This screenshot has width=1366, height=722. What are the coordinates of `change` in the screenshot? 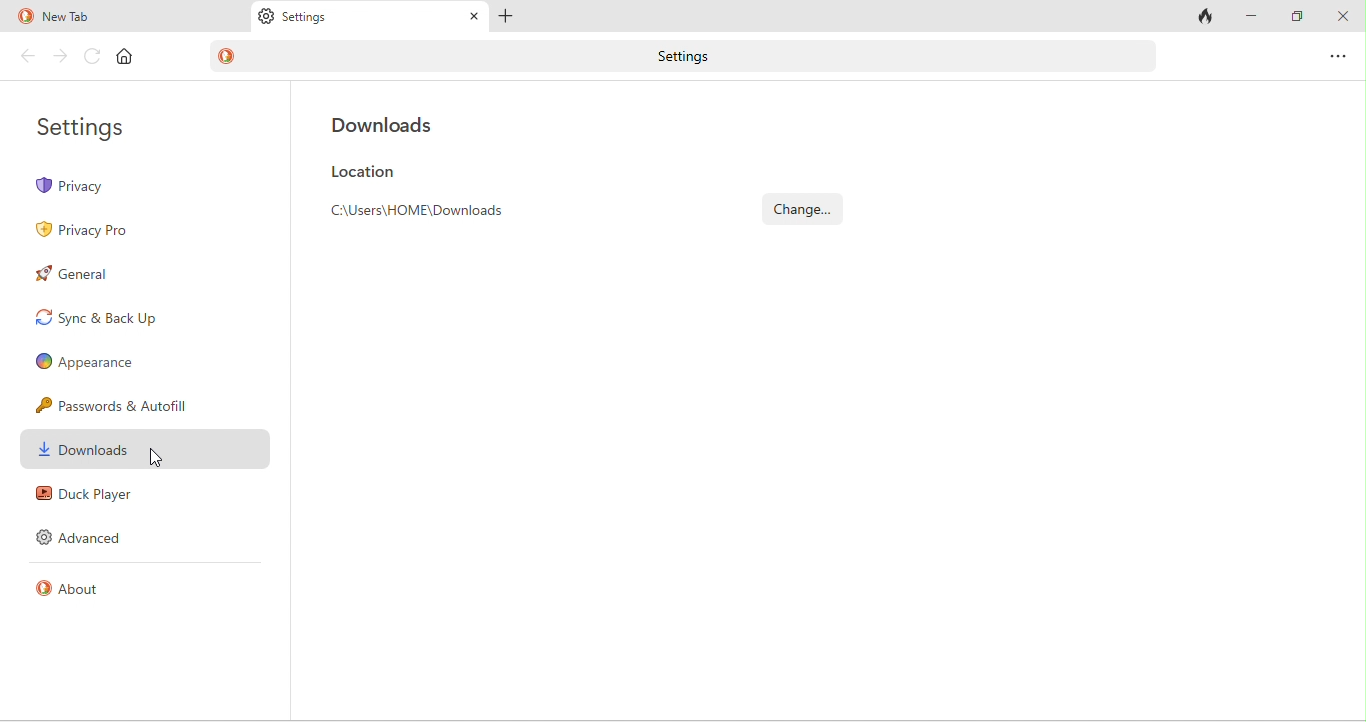 It's located at (802, 210).